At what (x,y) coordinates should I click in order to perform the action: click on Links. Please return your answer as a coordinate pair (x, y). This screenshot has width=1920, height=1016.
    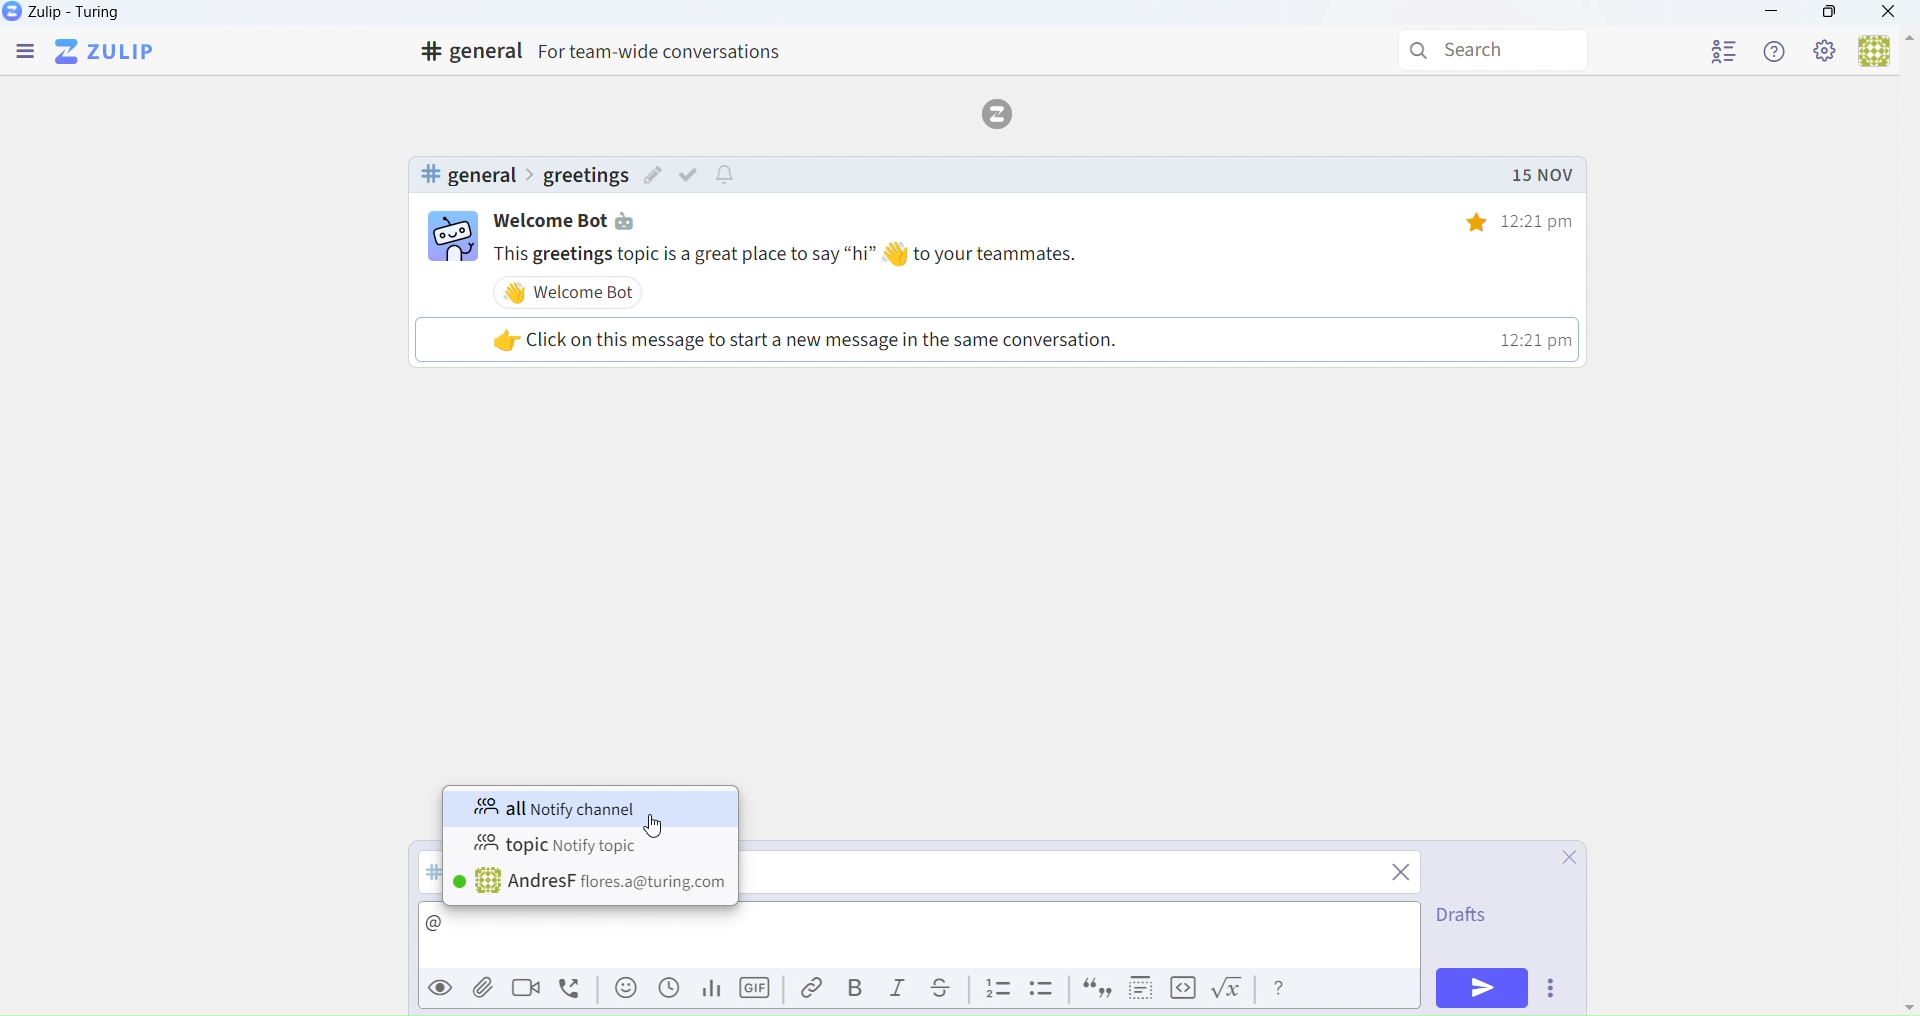
    Looking at the image, I should click on (806, 989).